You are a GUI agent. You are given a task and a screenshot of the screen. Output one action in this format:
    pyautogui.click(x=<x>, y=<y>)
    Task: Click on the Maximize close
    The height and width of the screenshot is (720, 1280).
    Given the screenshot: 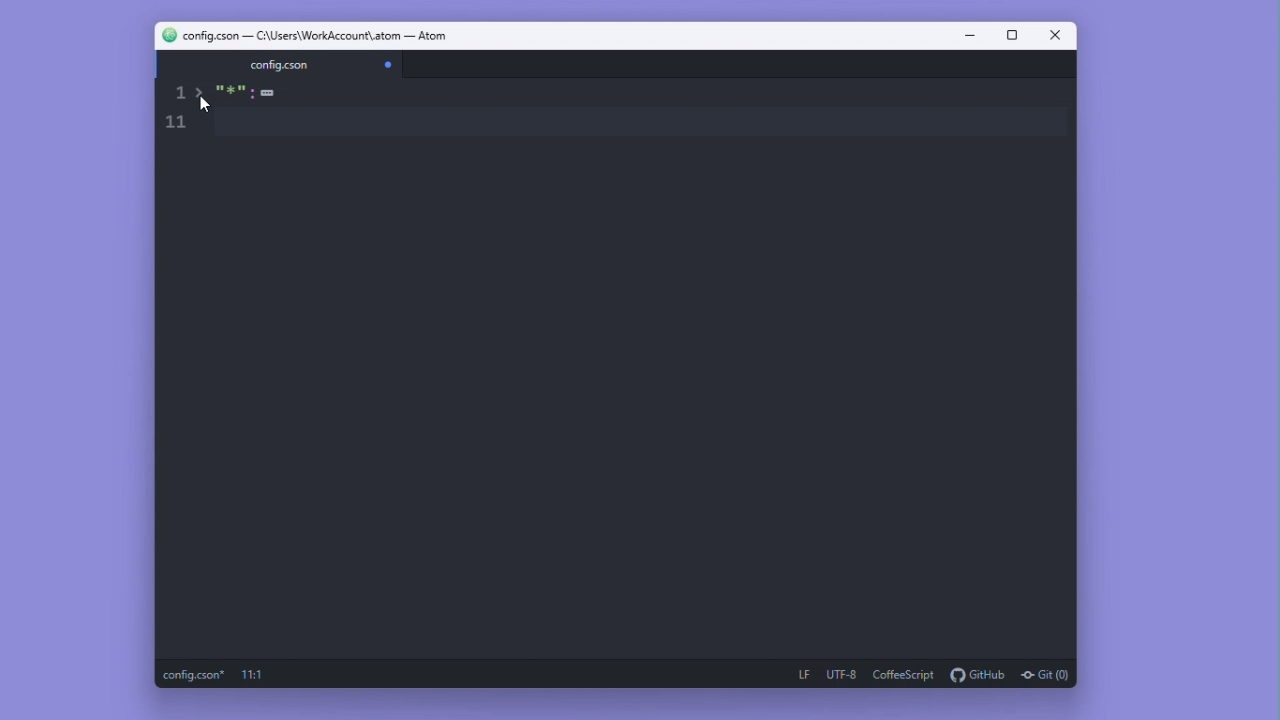 What is the action you would take?
    pyautogui.click(x=1054, y=36)
    